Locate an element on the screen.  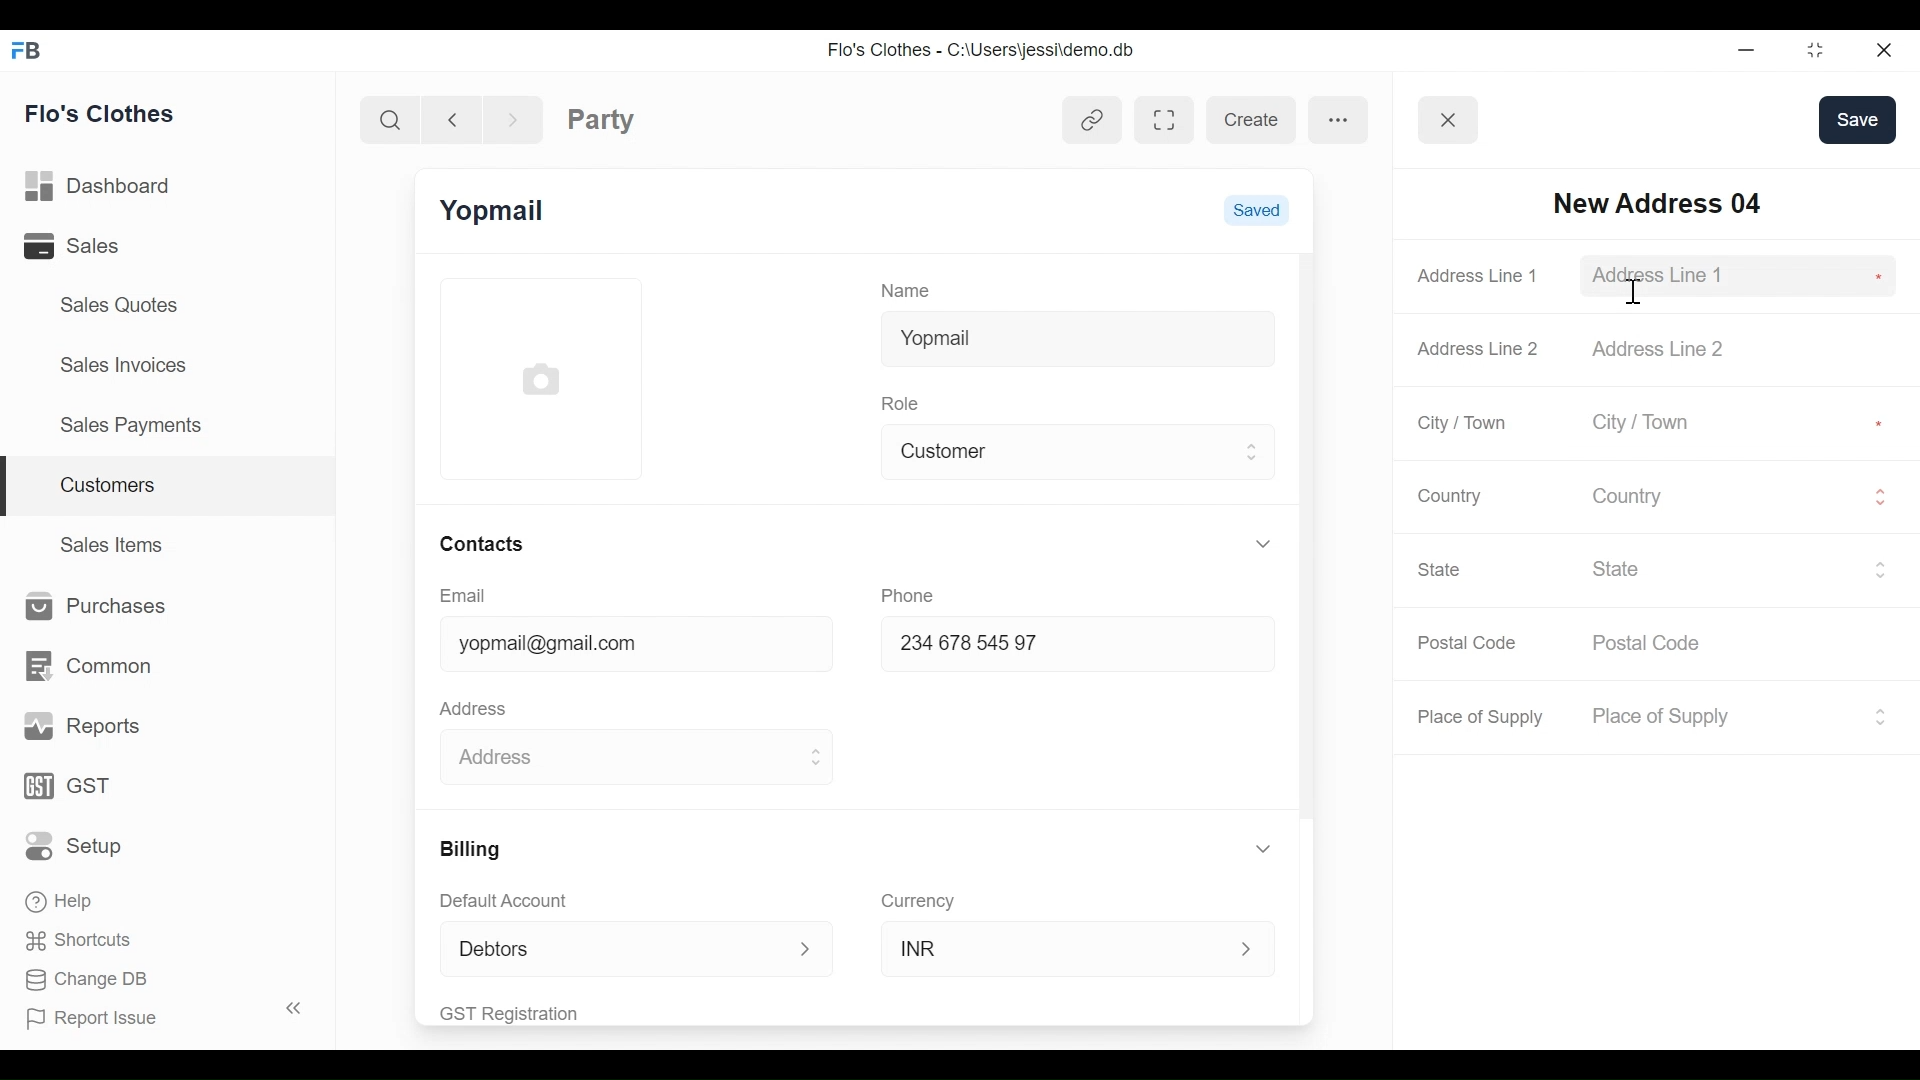
save is located at coordinates (1857, 119).